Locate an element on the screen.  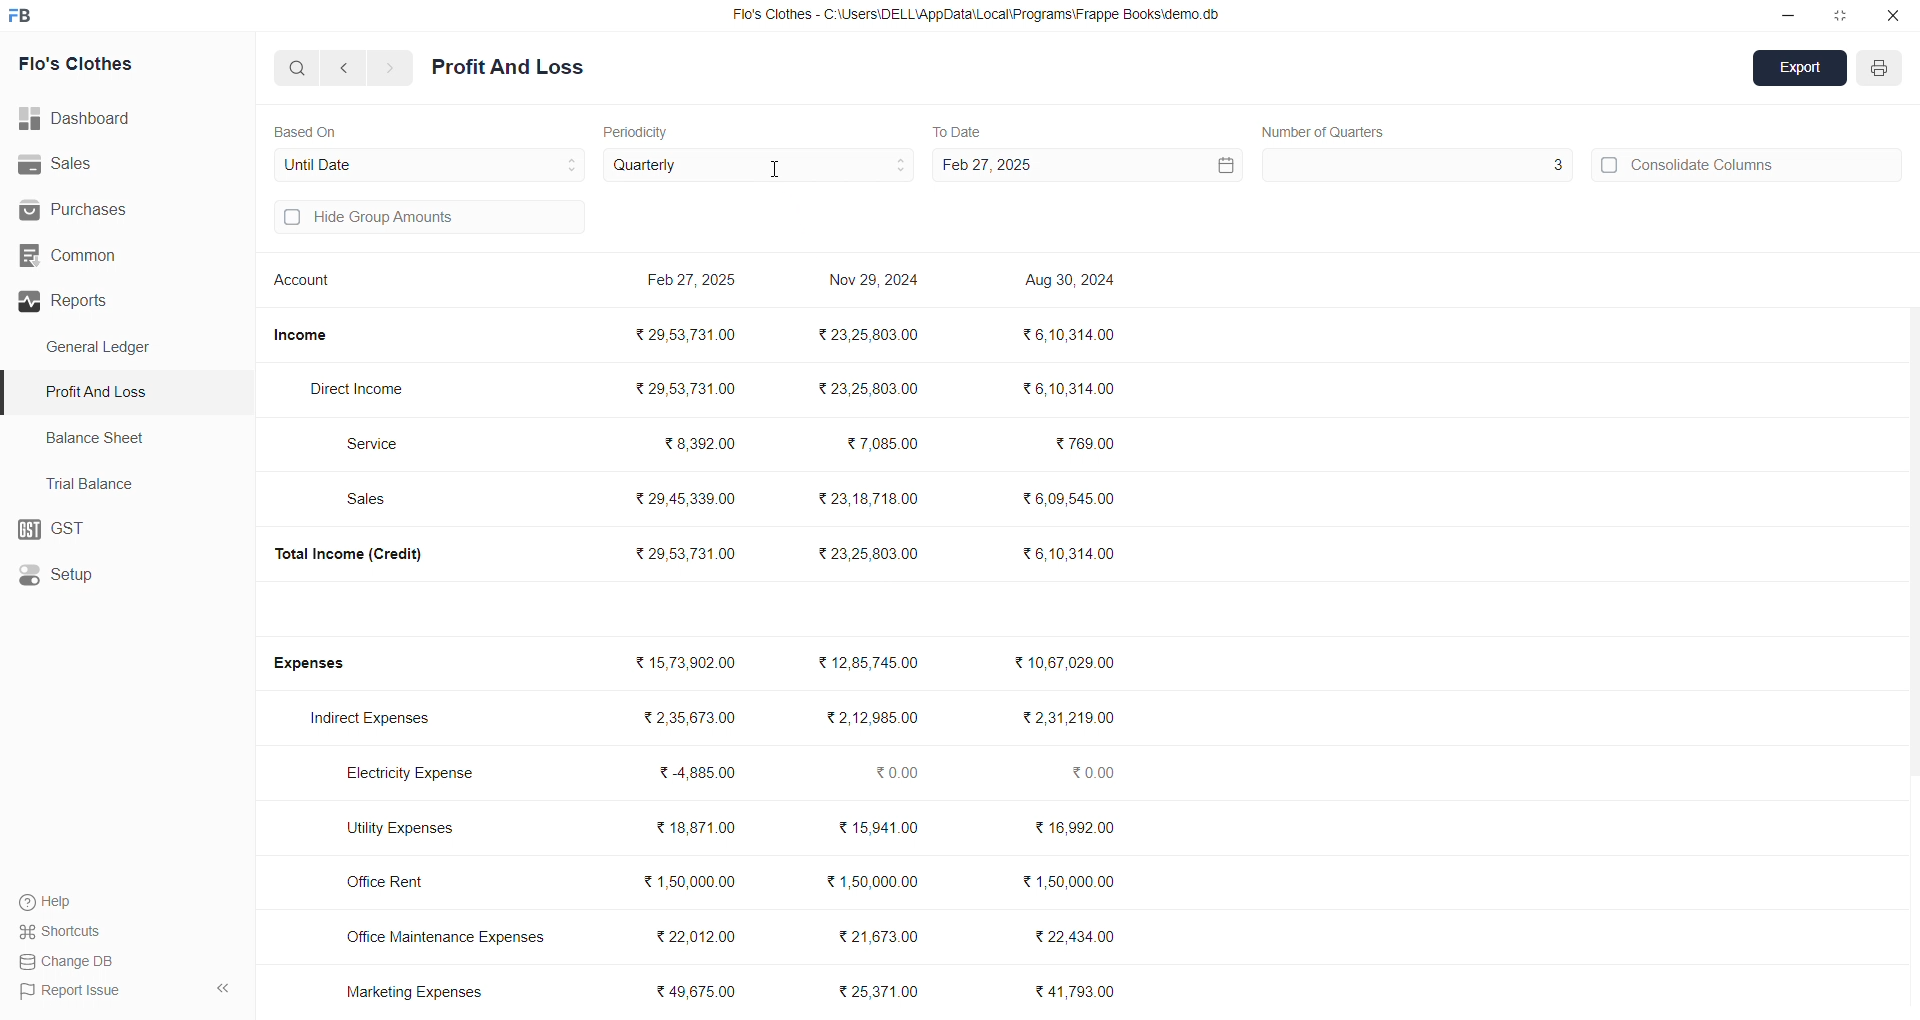
₹25,371.00 is located at coordinates (882, 992).